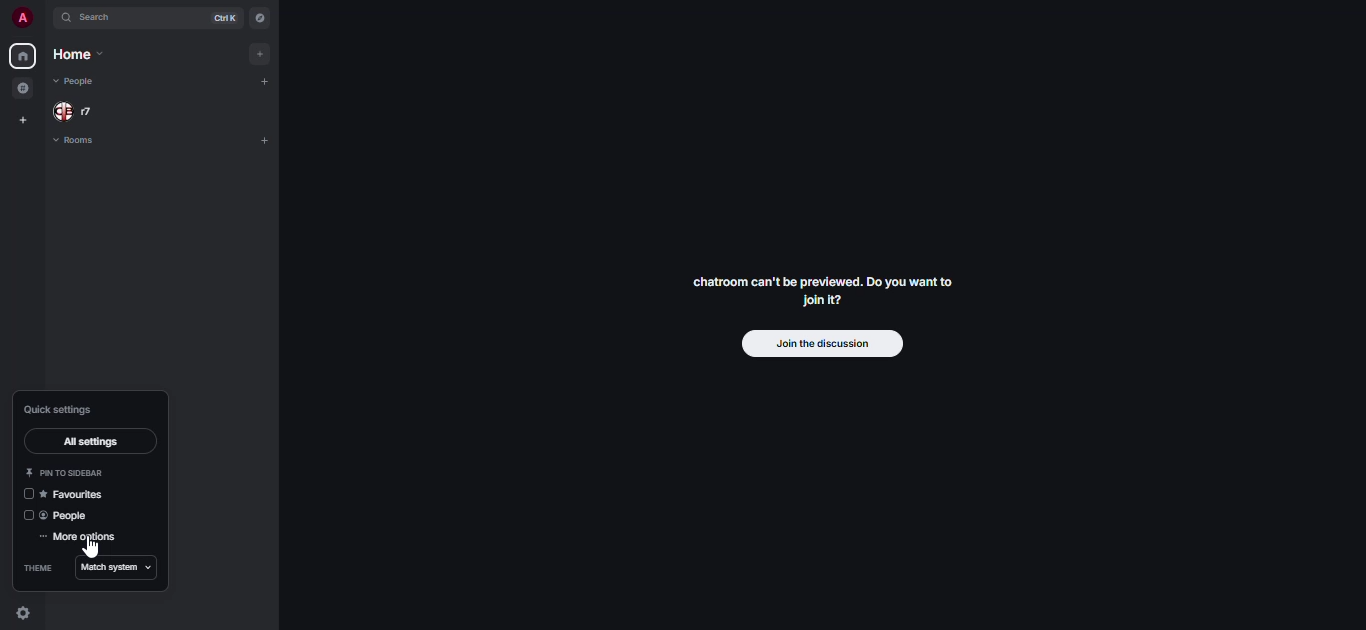  I want to click on theme, so click(38, 569).